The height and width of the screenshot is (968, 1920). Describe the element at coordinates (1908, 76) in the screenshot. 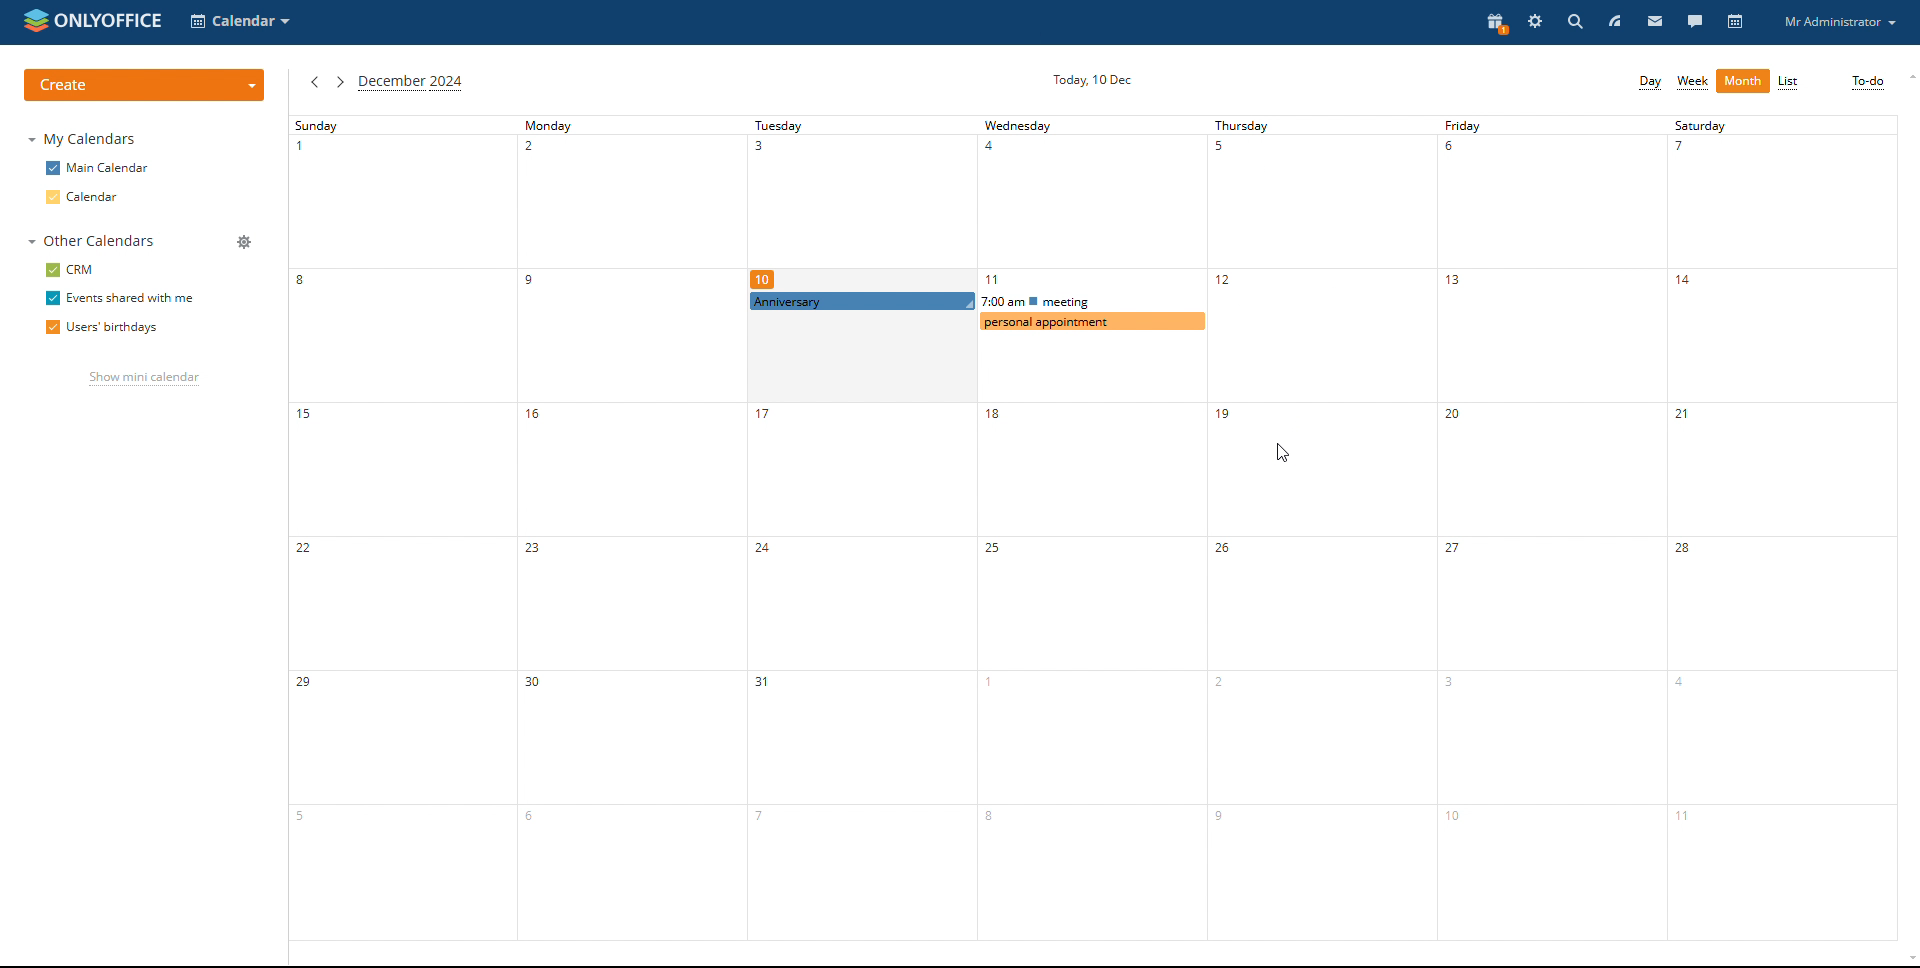

I see `scroll up` at that location.